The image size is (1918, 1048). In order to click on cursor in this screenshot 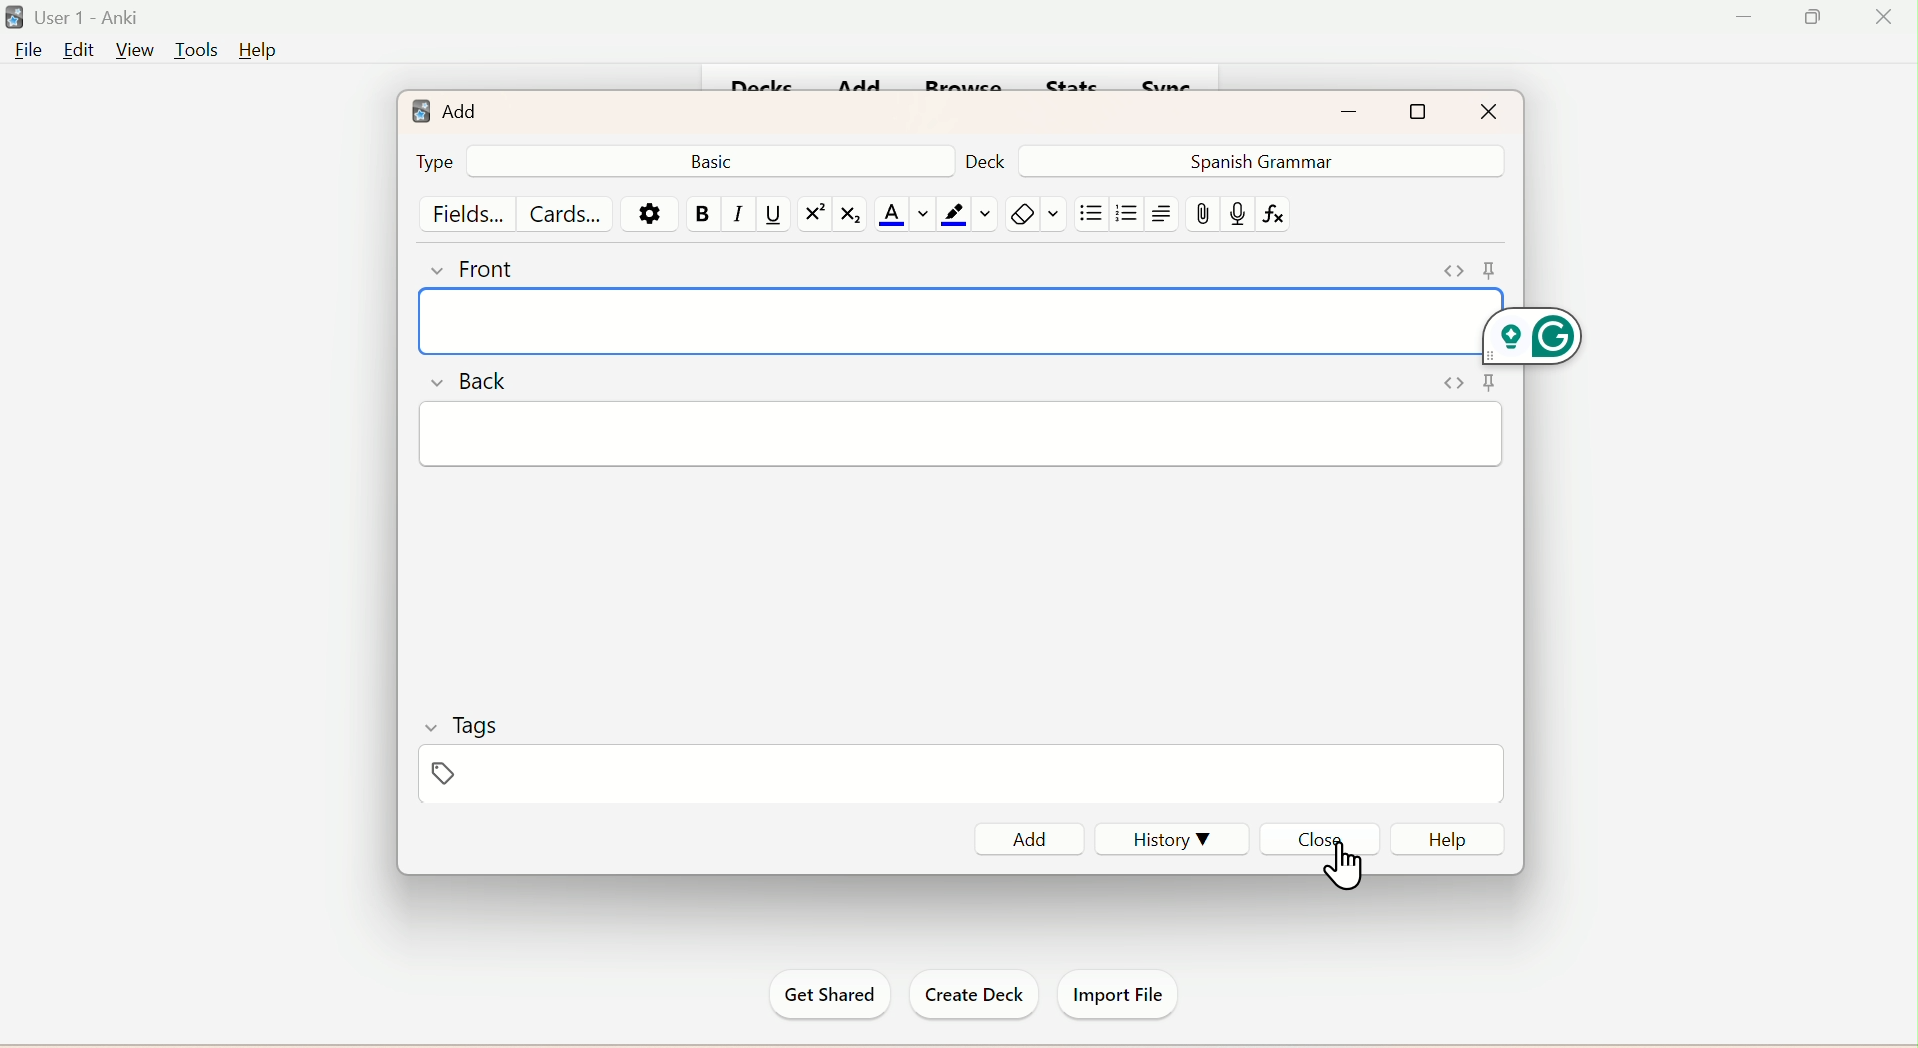, I will do `click(1348, 878)`.